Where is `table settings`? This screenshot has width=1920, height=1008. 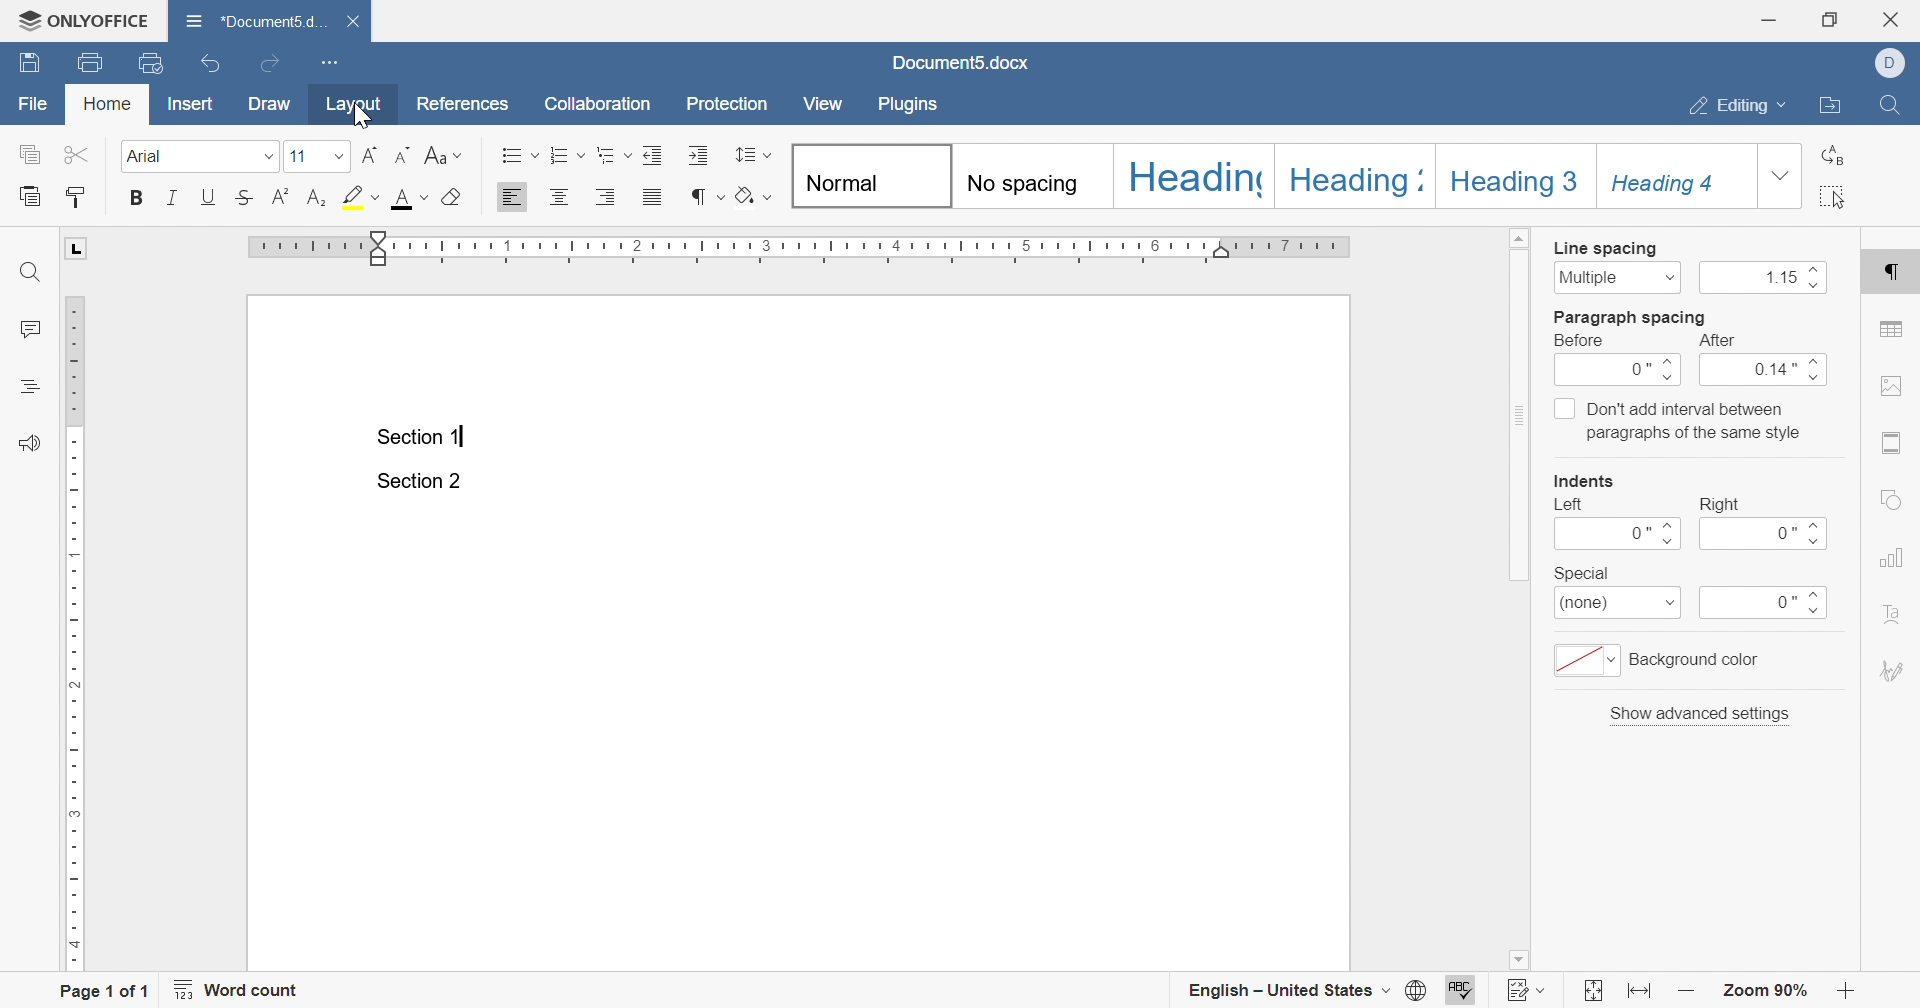
table settings is located at coordinates (1893, 329).